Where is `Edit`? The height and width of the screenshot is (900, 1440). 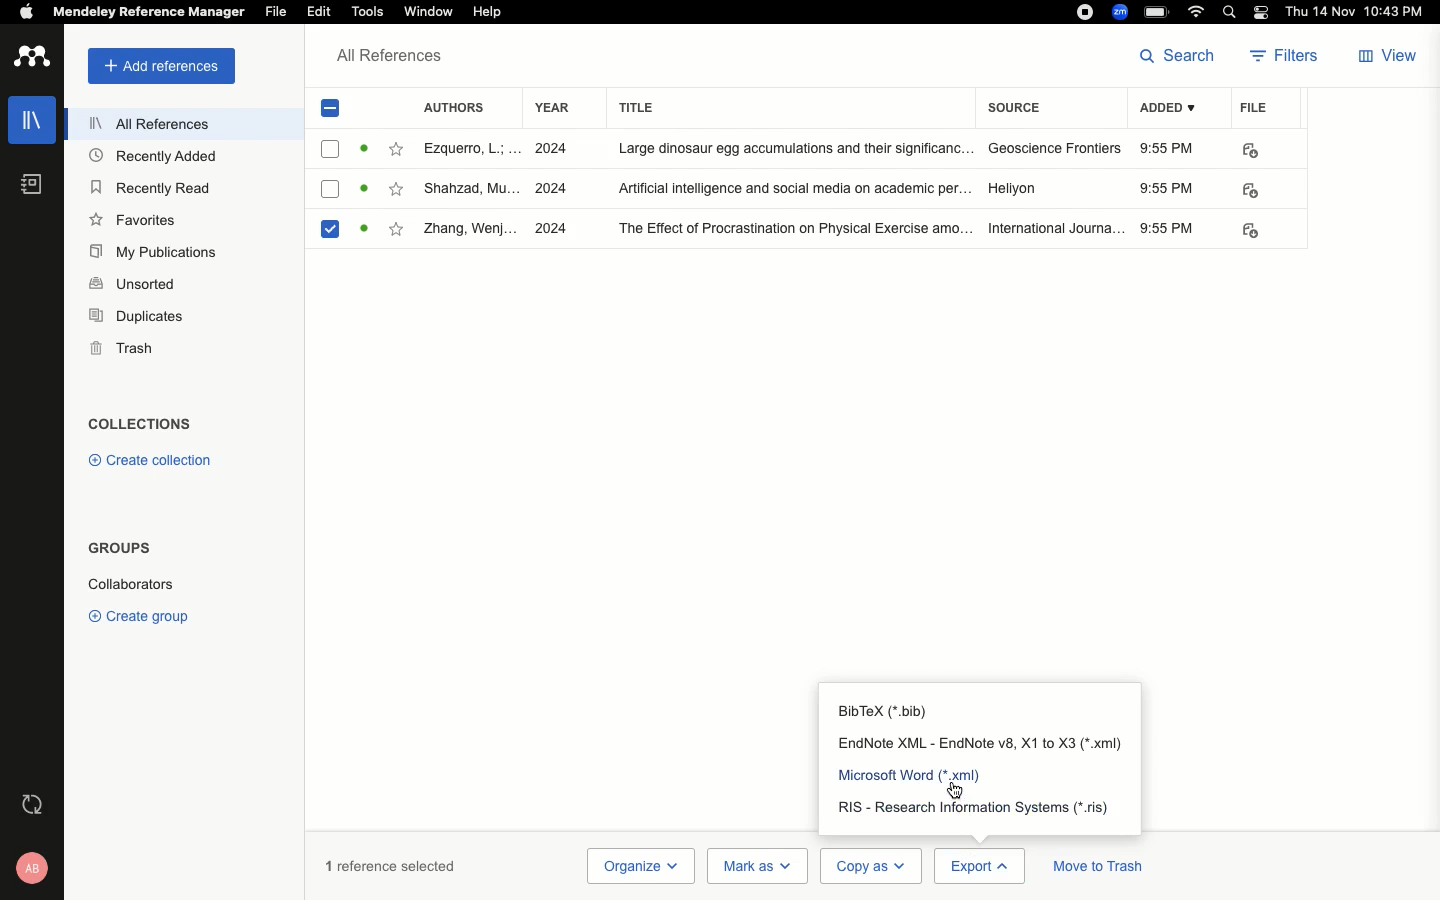 Edit is located at coordinates (320, 13).